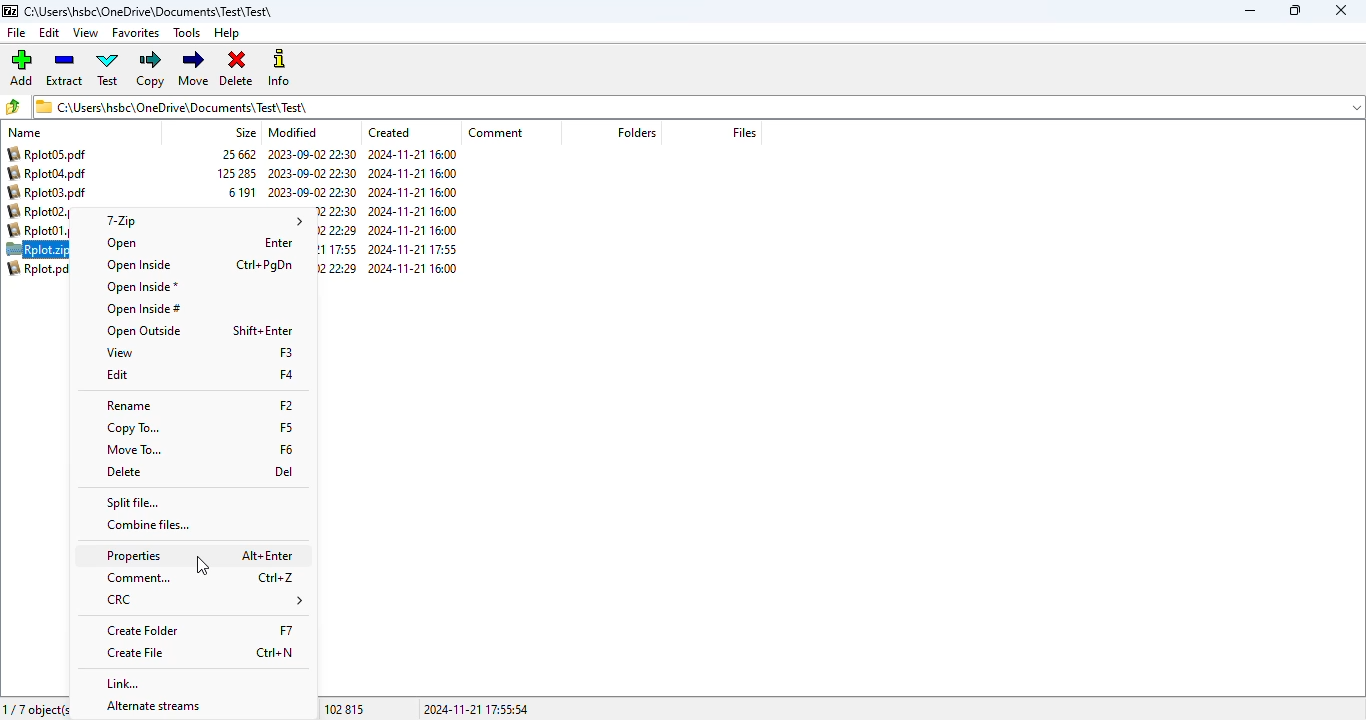 The height and width of the screenshot is (720, 1366). Describe the element at coordinates (17, 33) in the screenshot. I see `file` at that location.